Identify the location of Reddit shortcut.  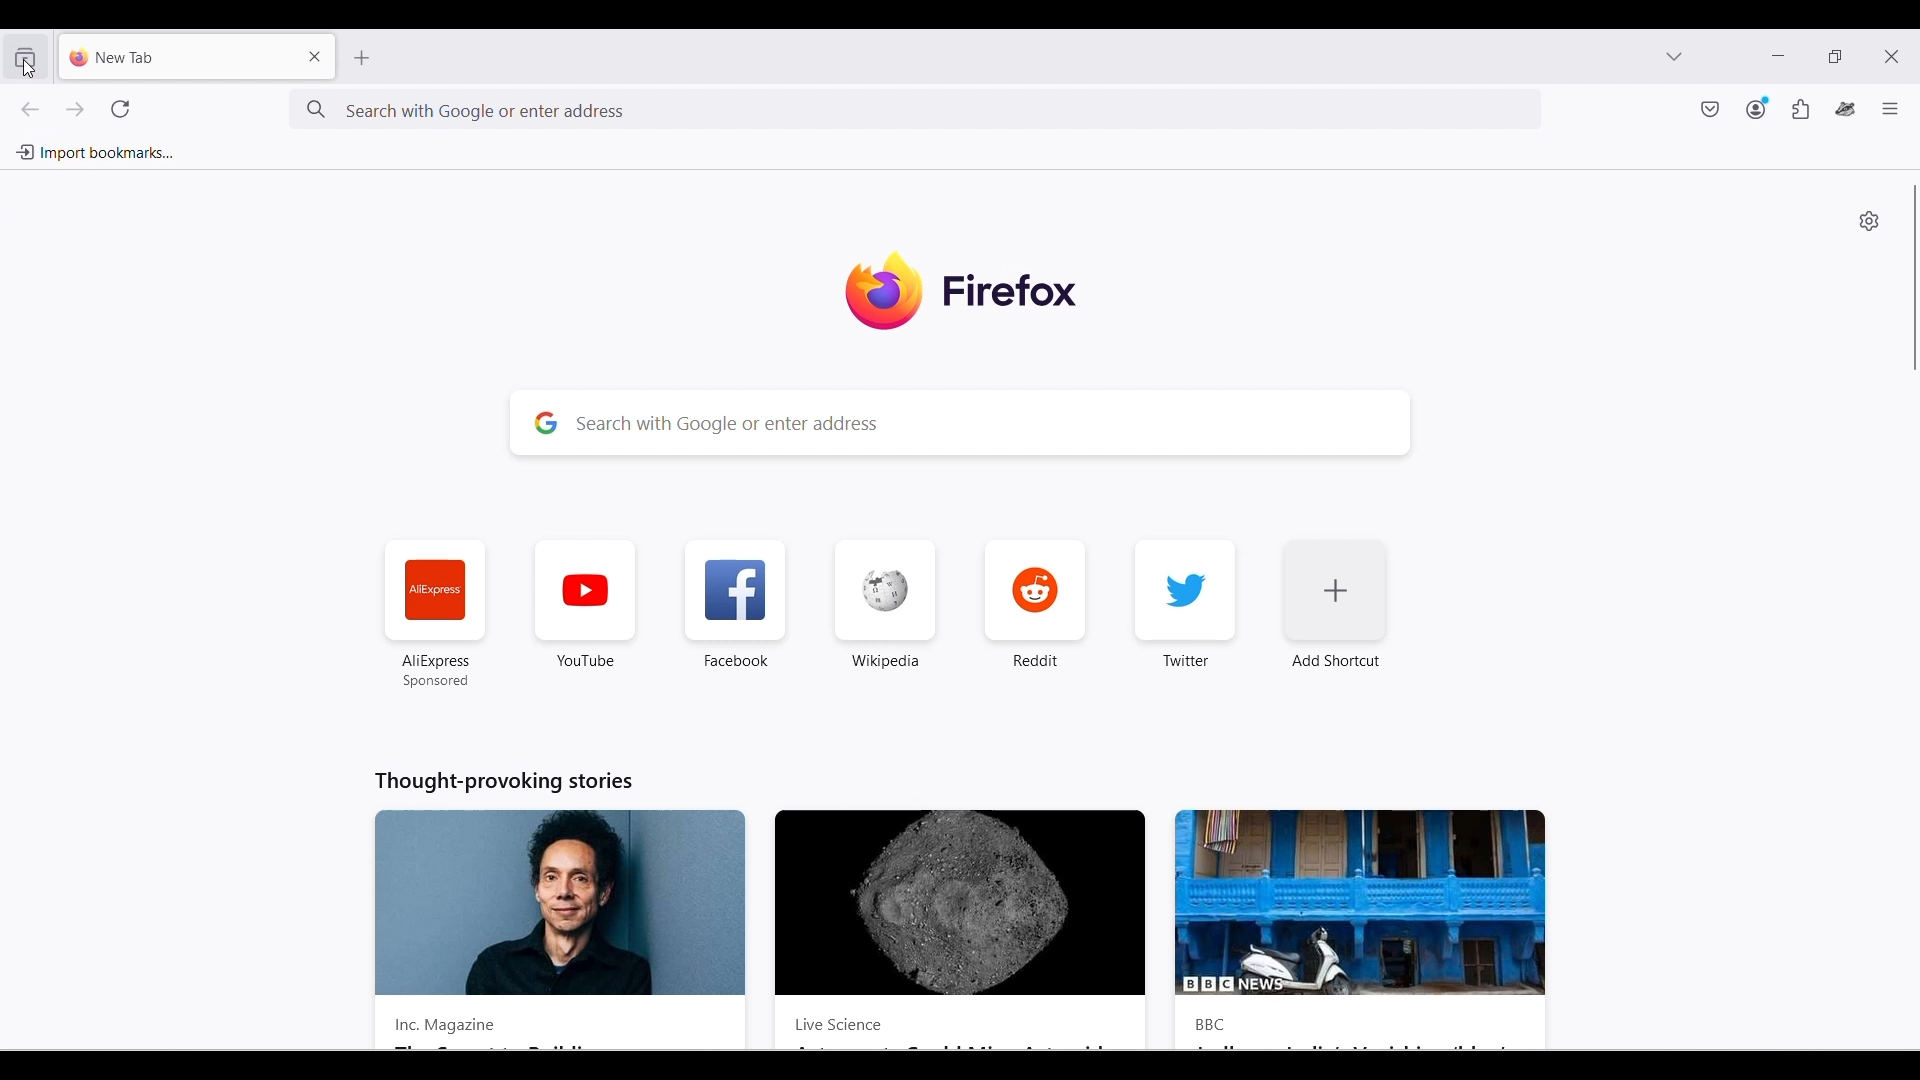
(1037, 603).